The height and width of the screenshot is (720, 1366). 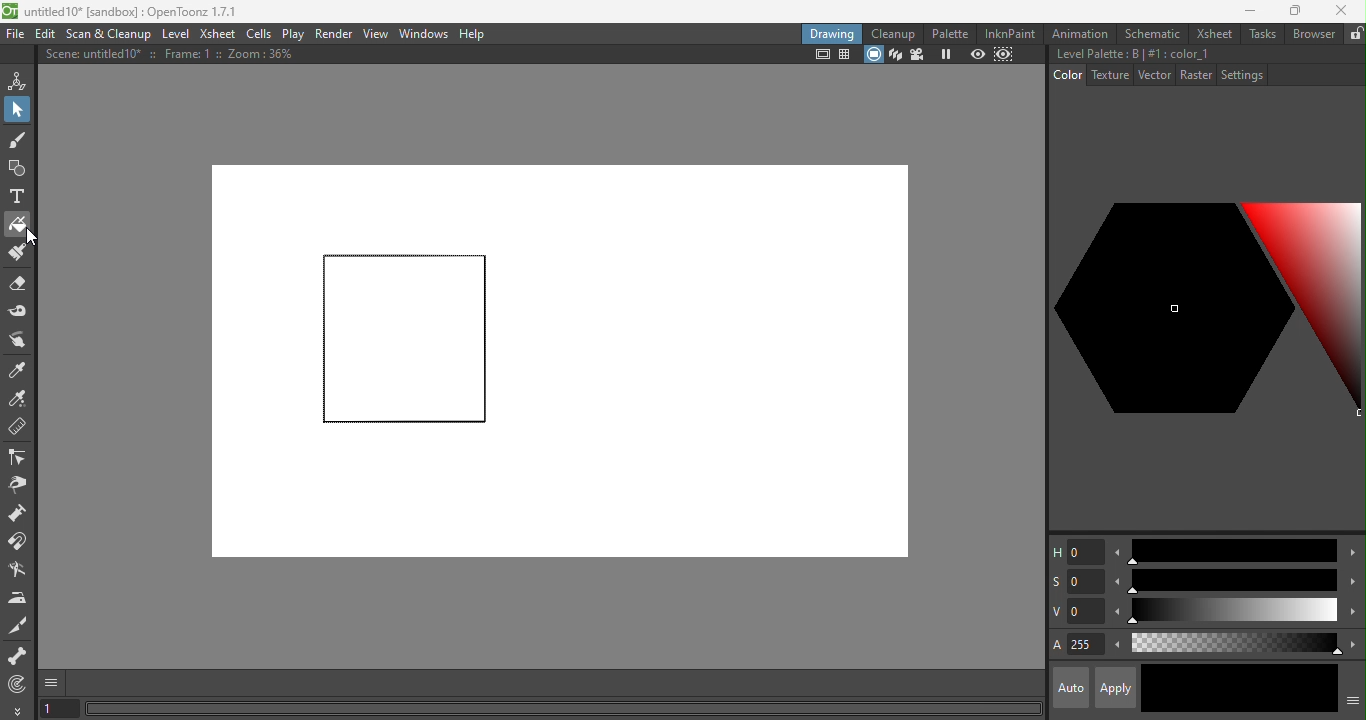 I want to click on Maximize, so click(x=1292, y=12).